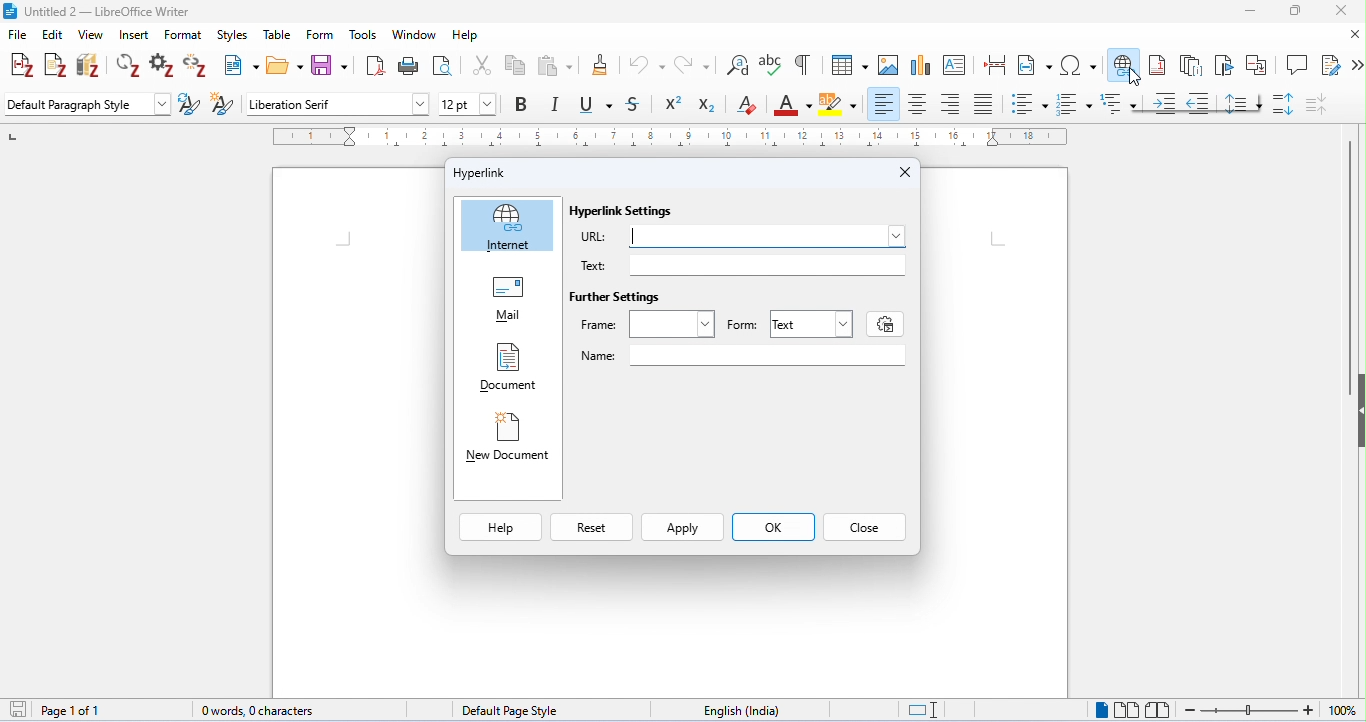 This screenshot has height=722, width=1366. What do you see at coordinates (1244, 103) in the screenshot?
I see `line spacing` at bounding box center [1244, 103].